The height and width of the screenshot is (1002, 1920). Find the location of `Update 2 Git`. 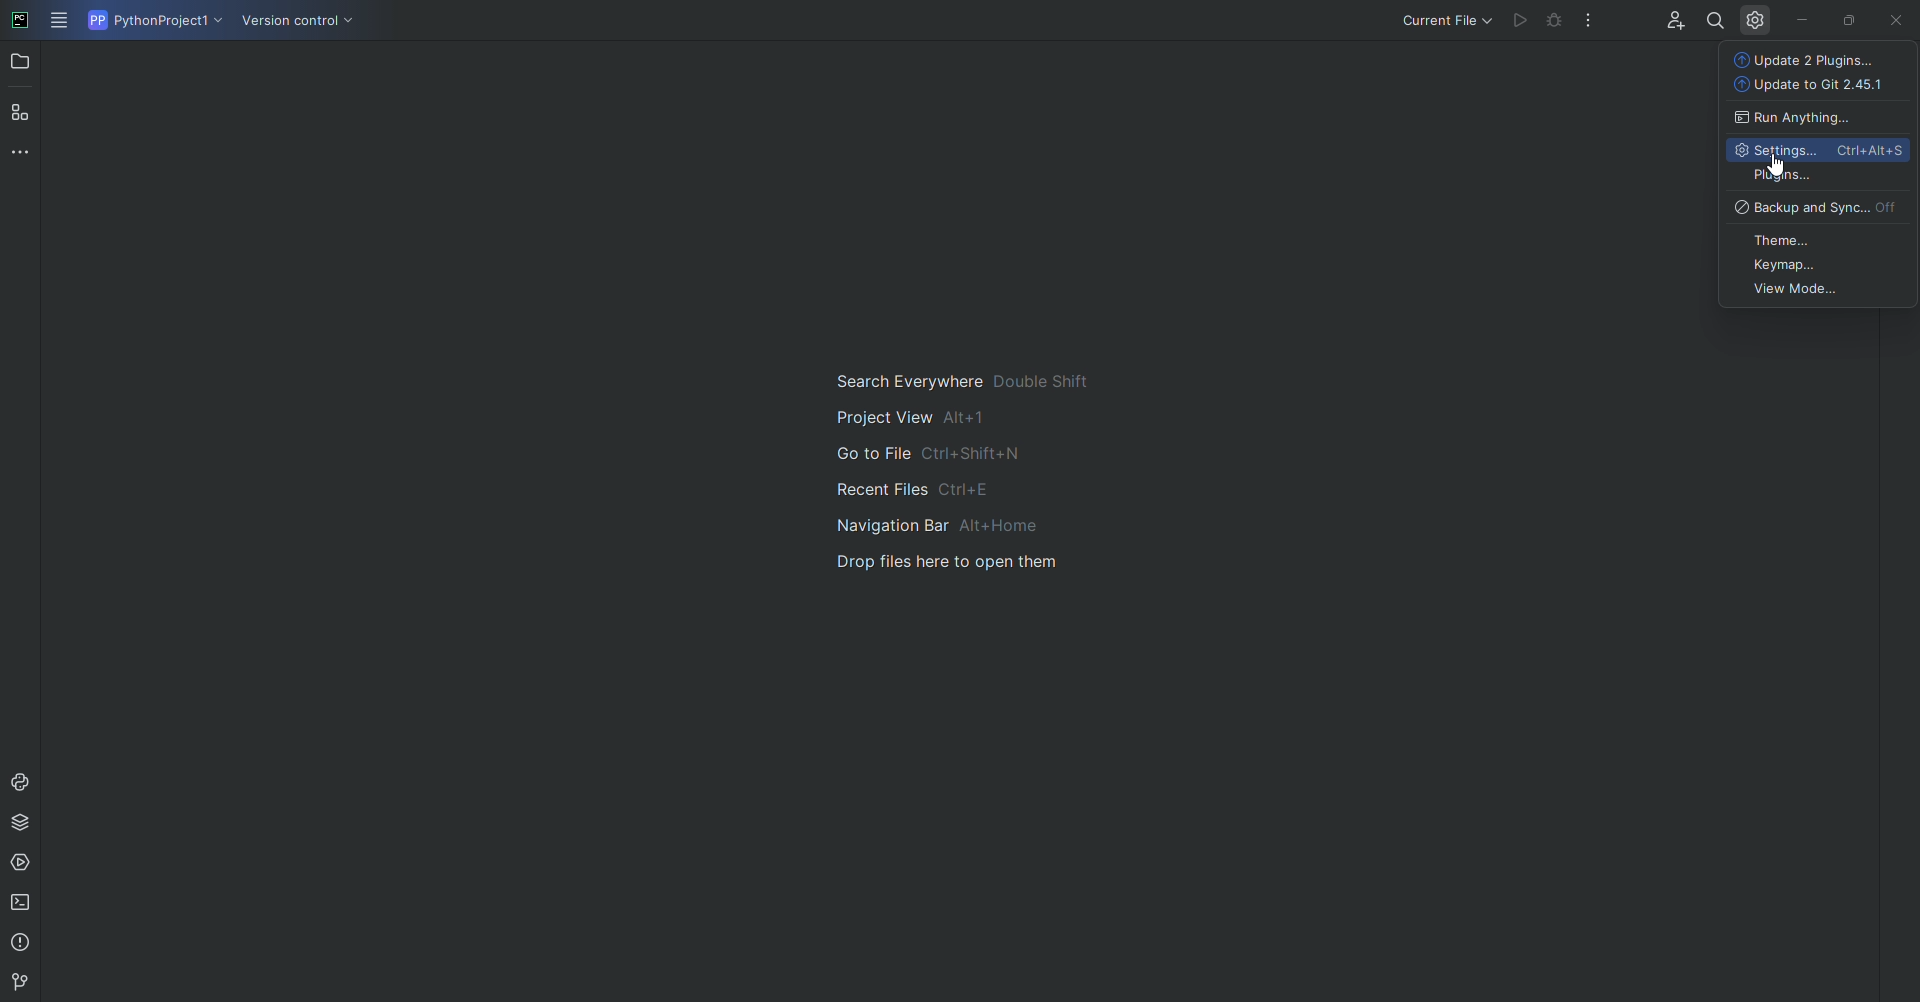

Update 2 Git is located at coordinates (1820, 86).